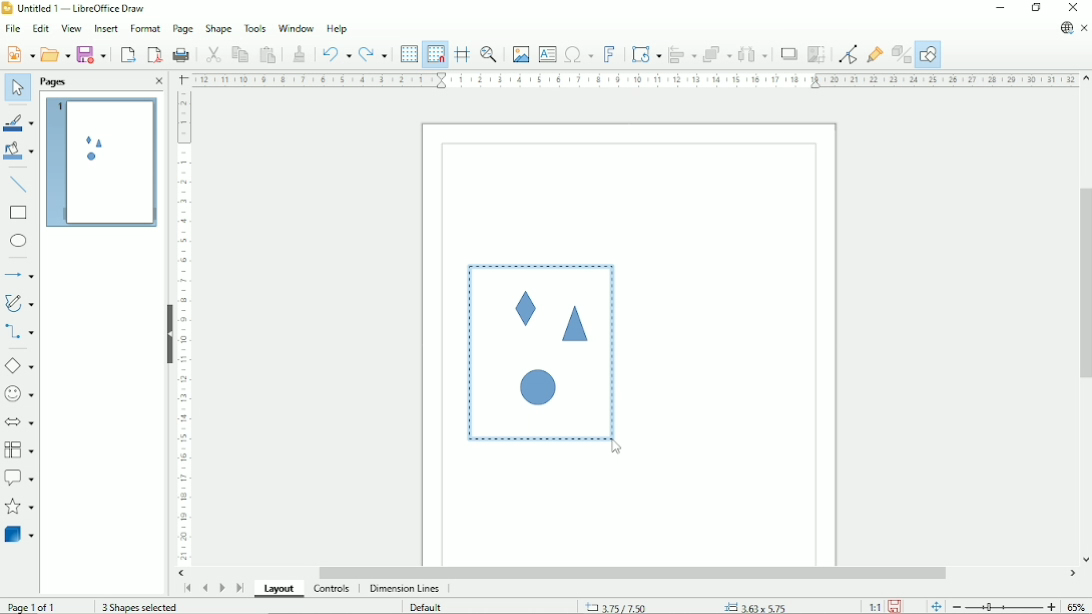  Describe the element at coordinates (1083, 282) in the screenshot. I see `Vertical scrollbar` at that location.